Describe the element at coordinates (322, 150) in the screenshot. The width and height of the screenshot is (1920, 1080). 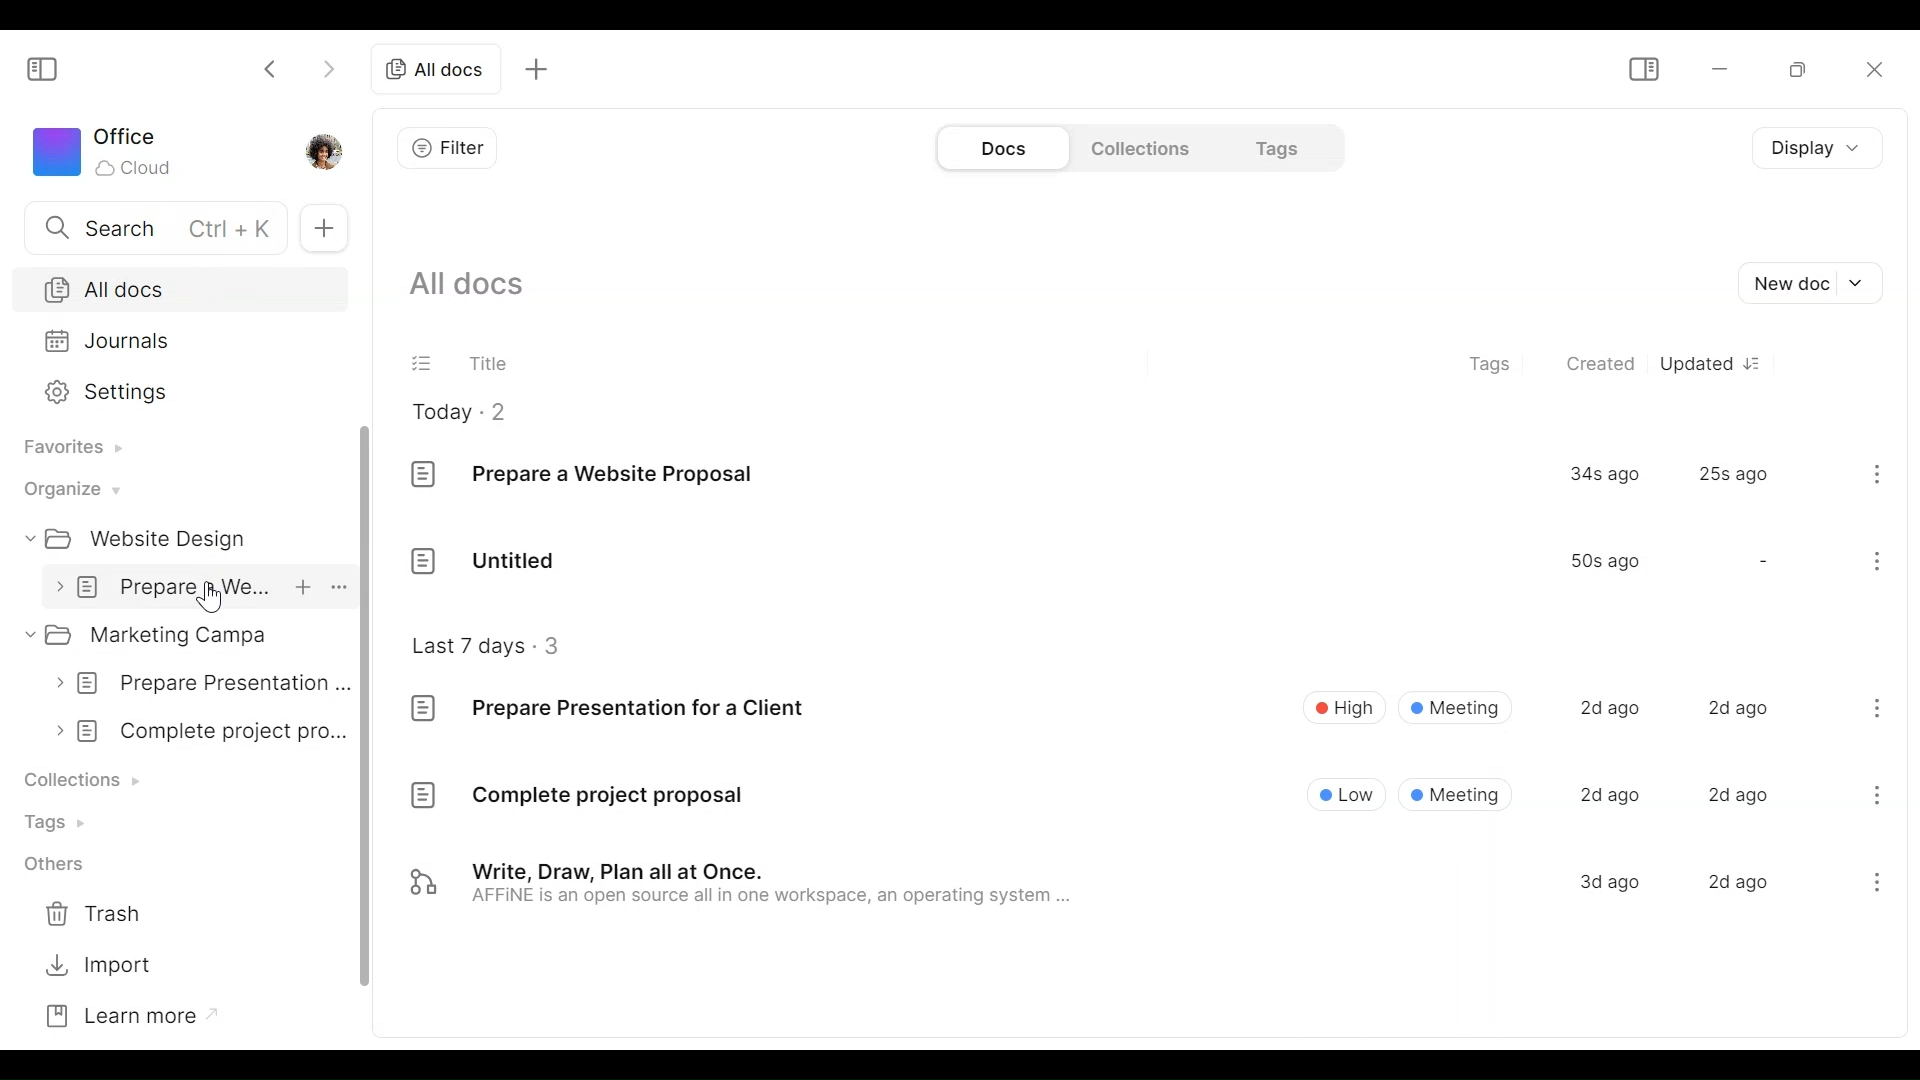
I see `Profile Photo` at that location.